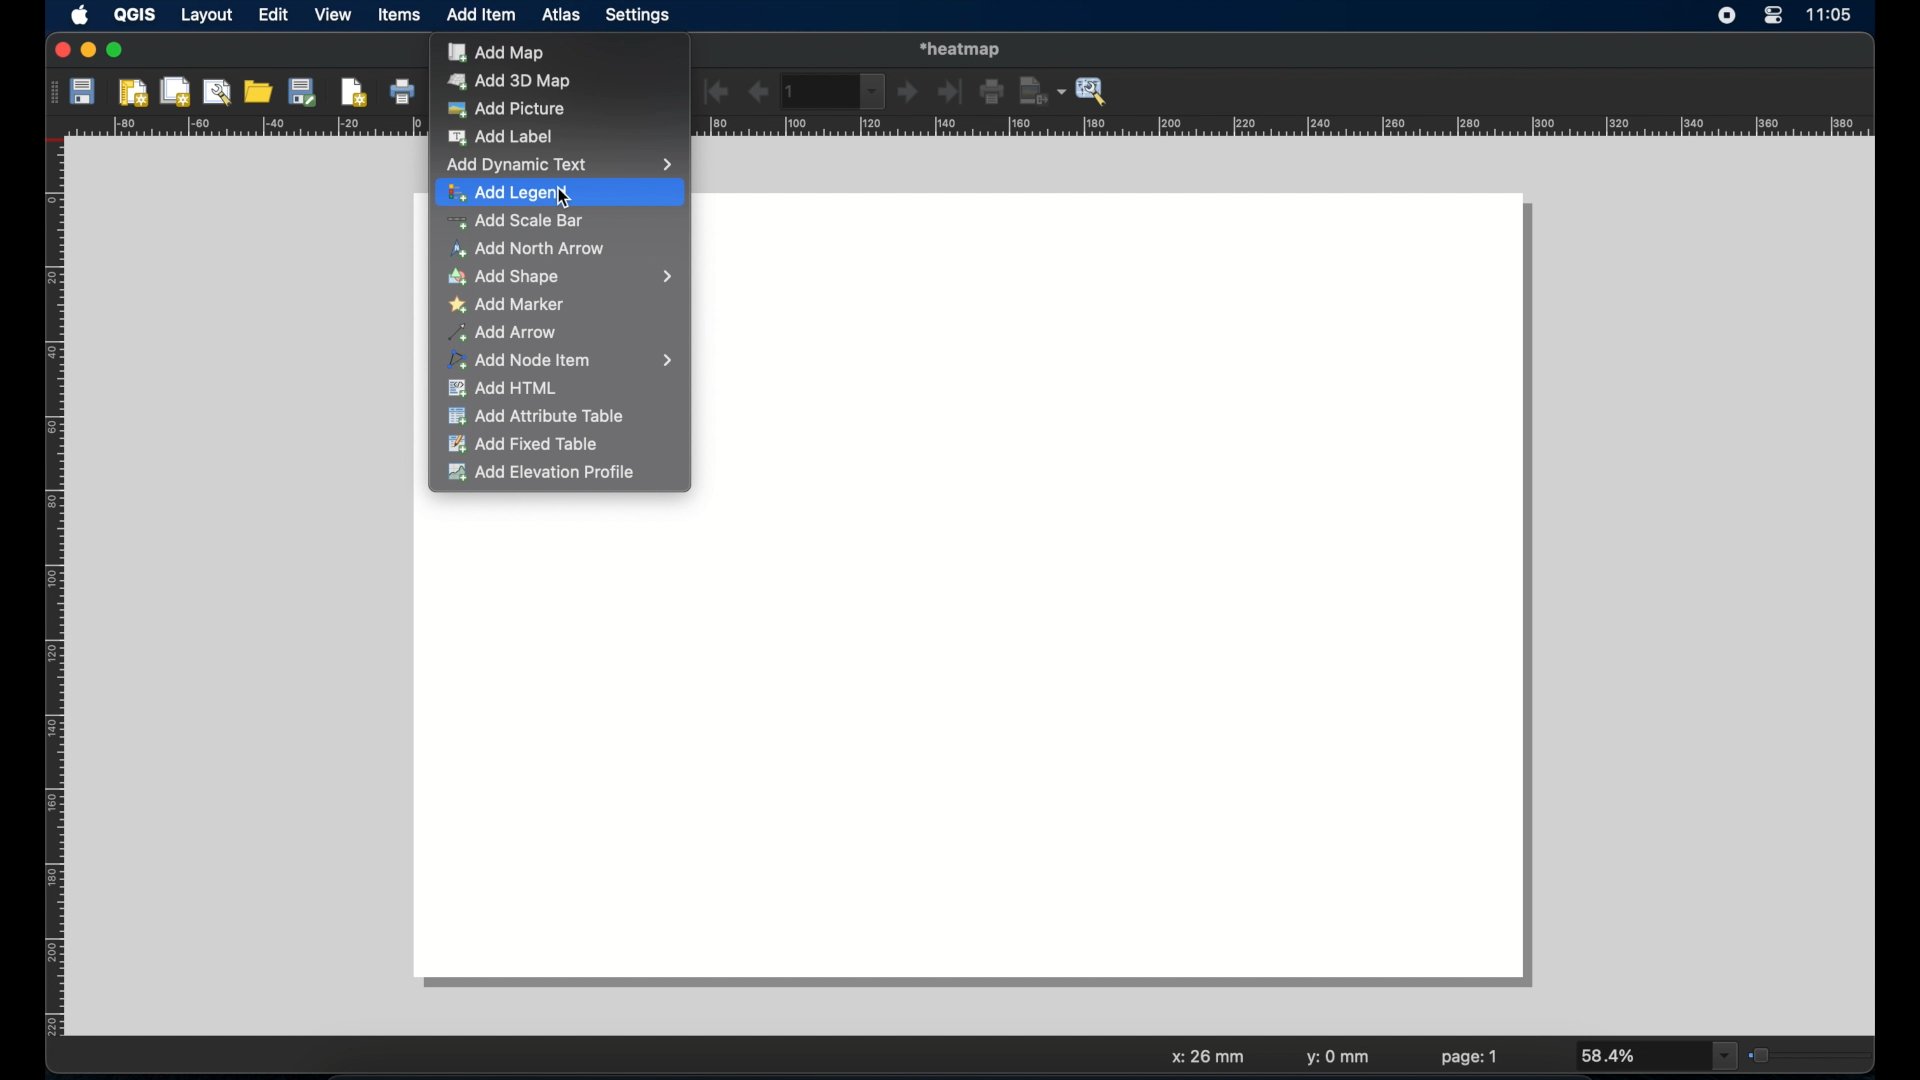  I want to click on export atlas as image, so click(1043, 90).